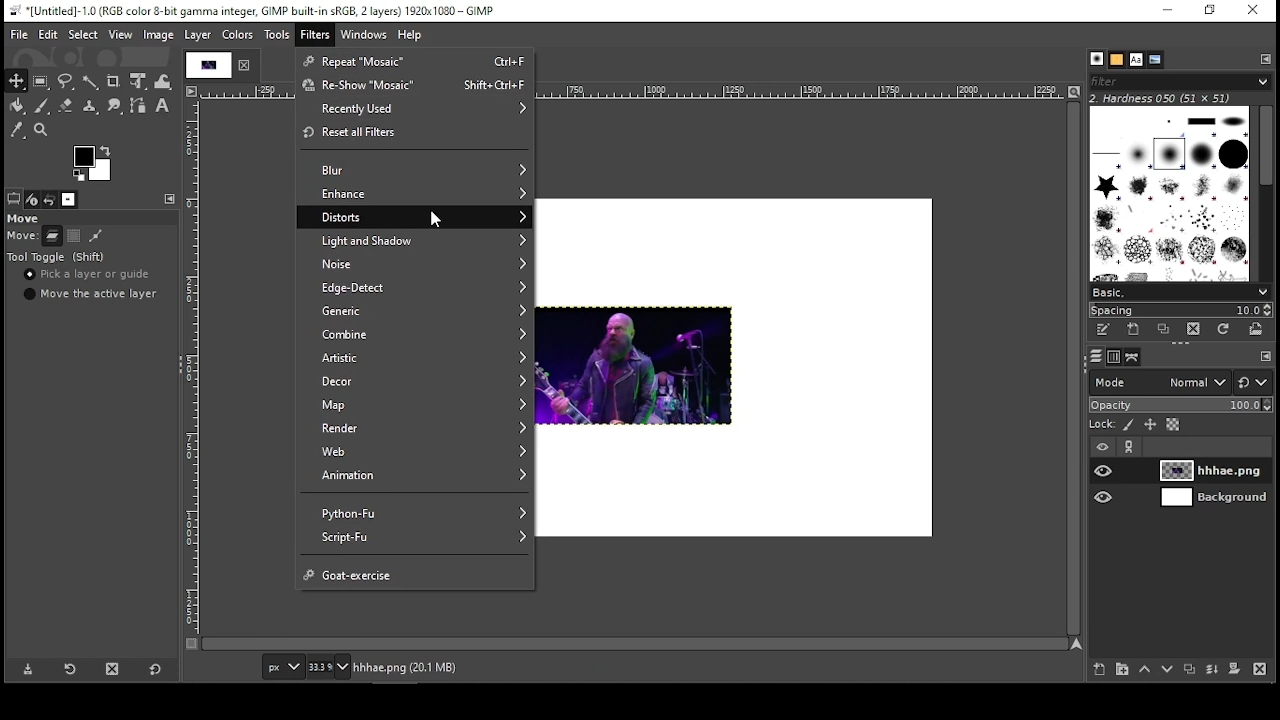 This screenshot has width=1280, height=720. Describe the element at coordinates (418, 513) in the screenshot. I see `python Fu` at that location.